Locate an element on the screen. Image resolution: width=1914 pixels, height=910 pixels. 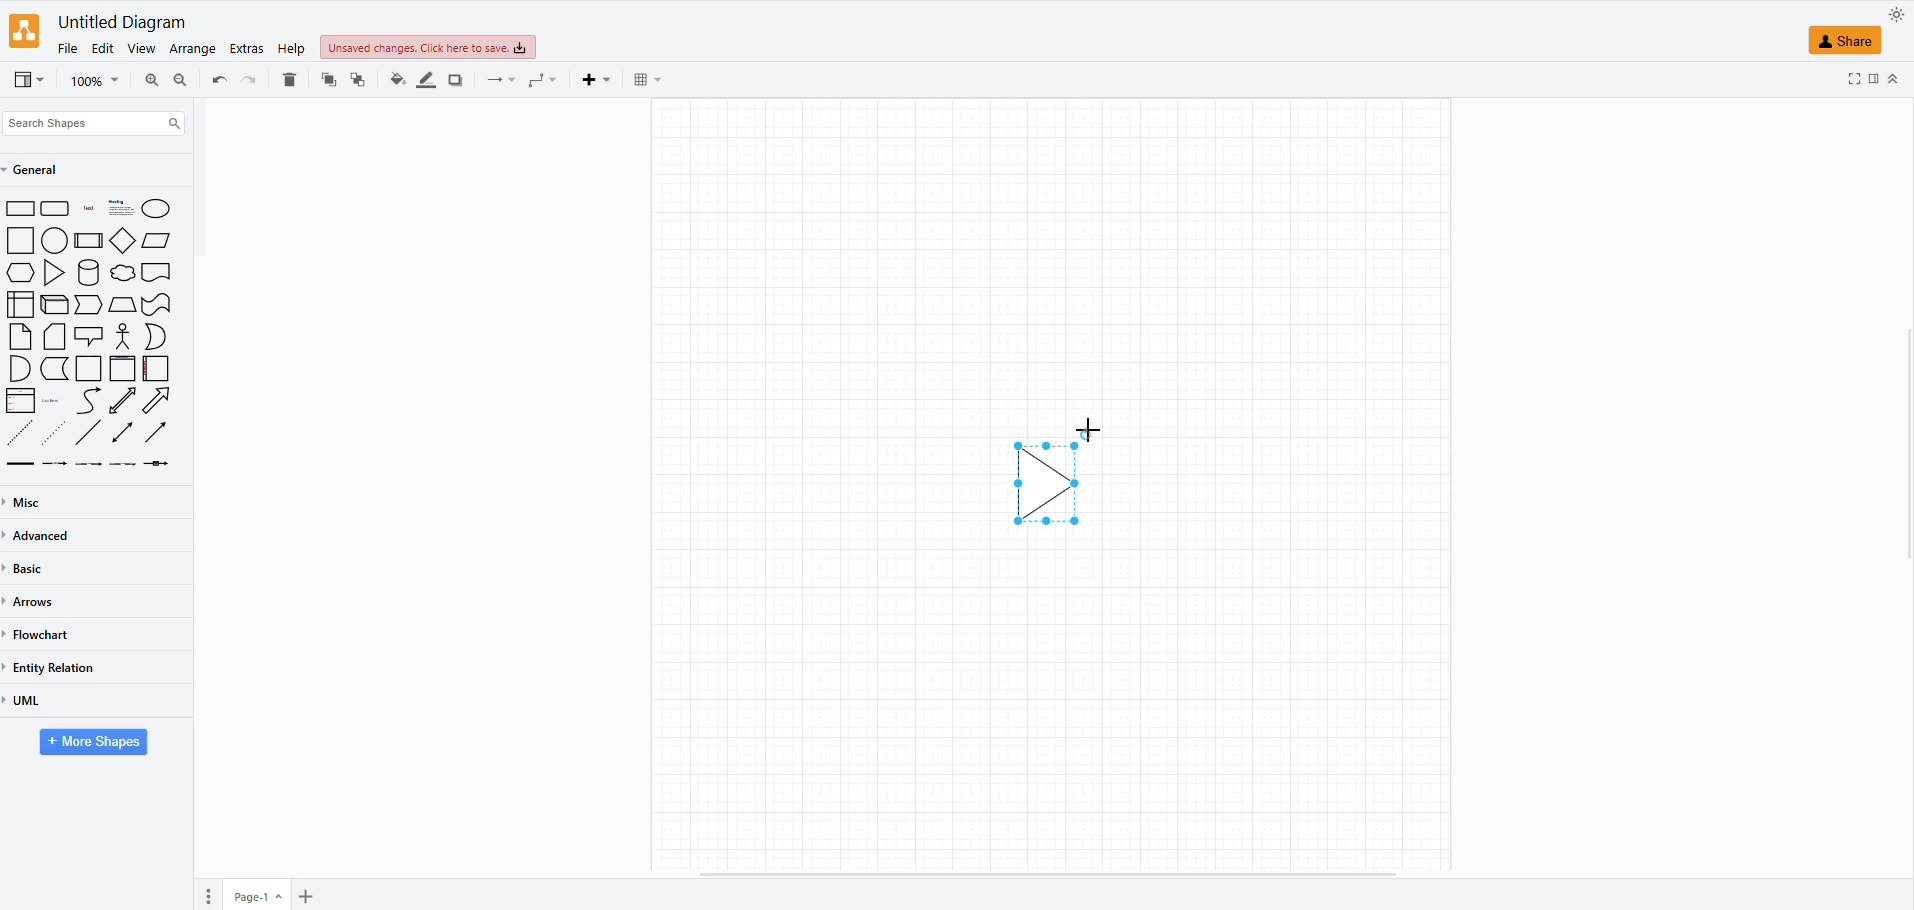
Rectangle is located at coordinates (20, 240).